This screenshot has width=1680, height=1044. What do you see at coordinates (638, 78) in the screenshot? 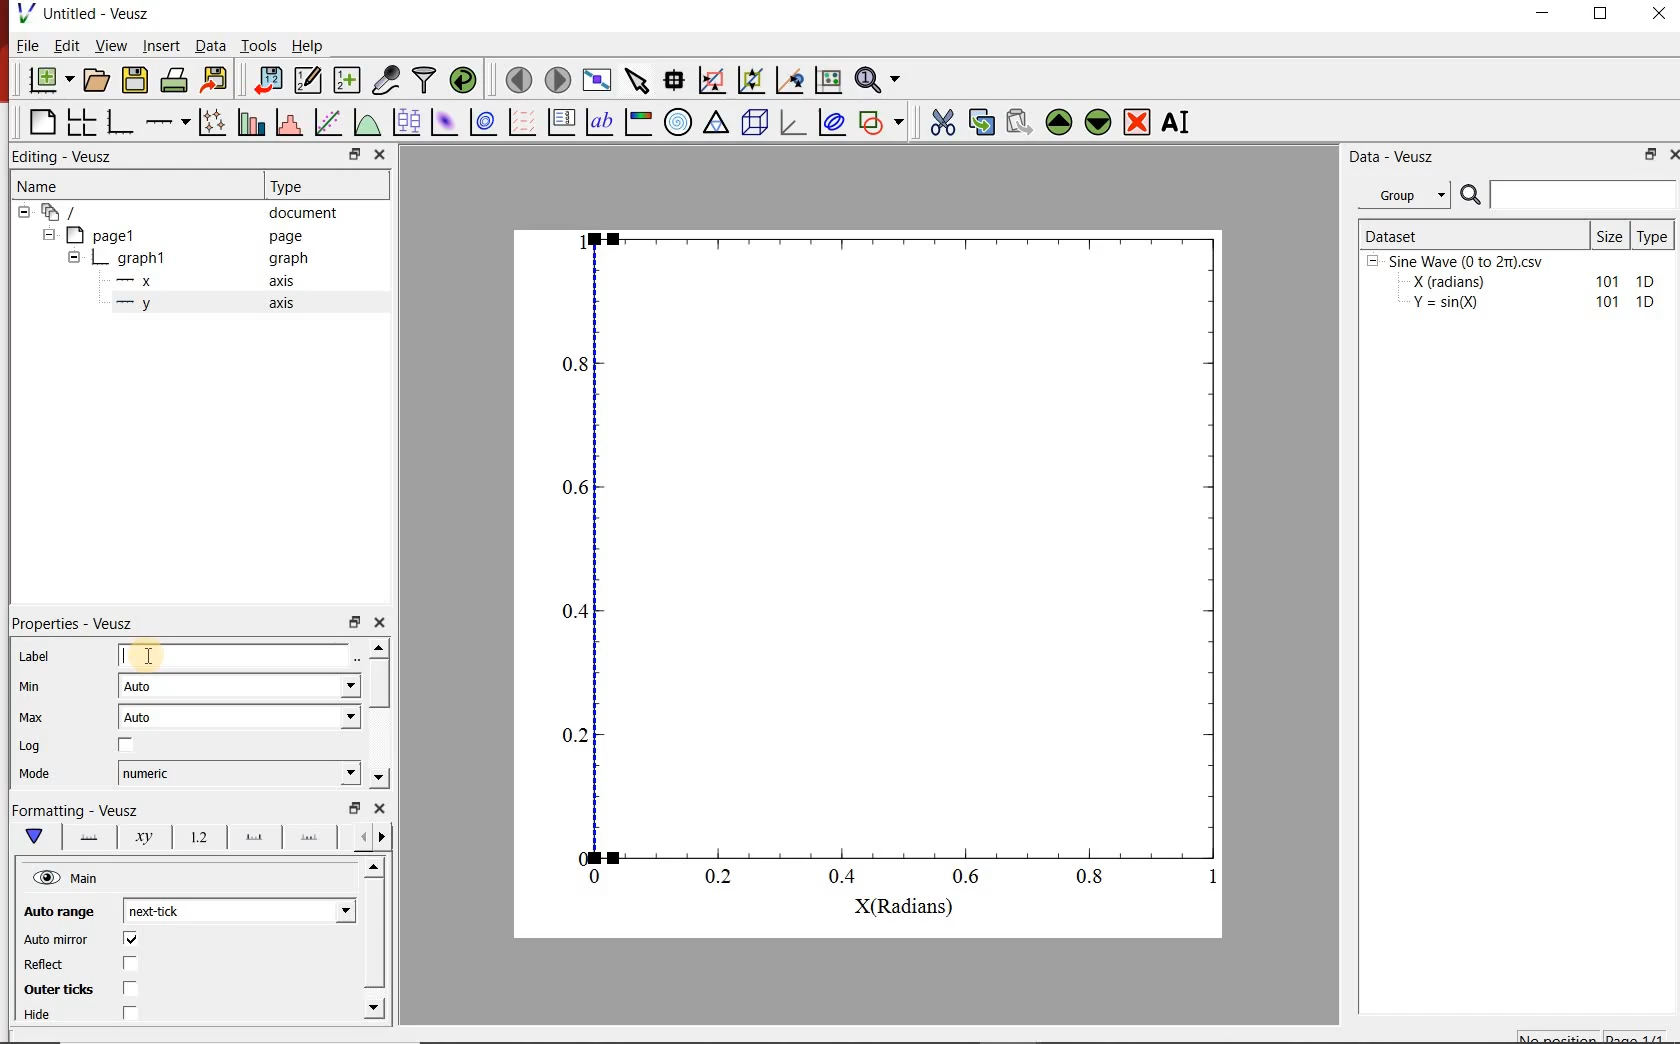
I see `select item from graph` at bounding box center [638, 78].